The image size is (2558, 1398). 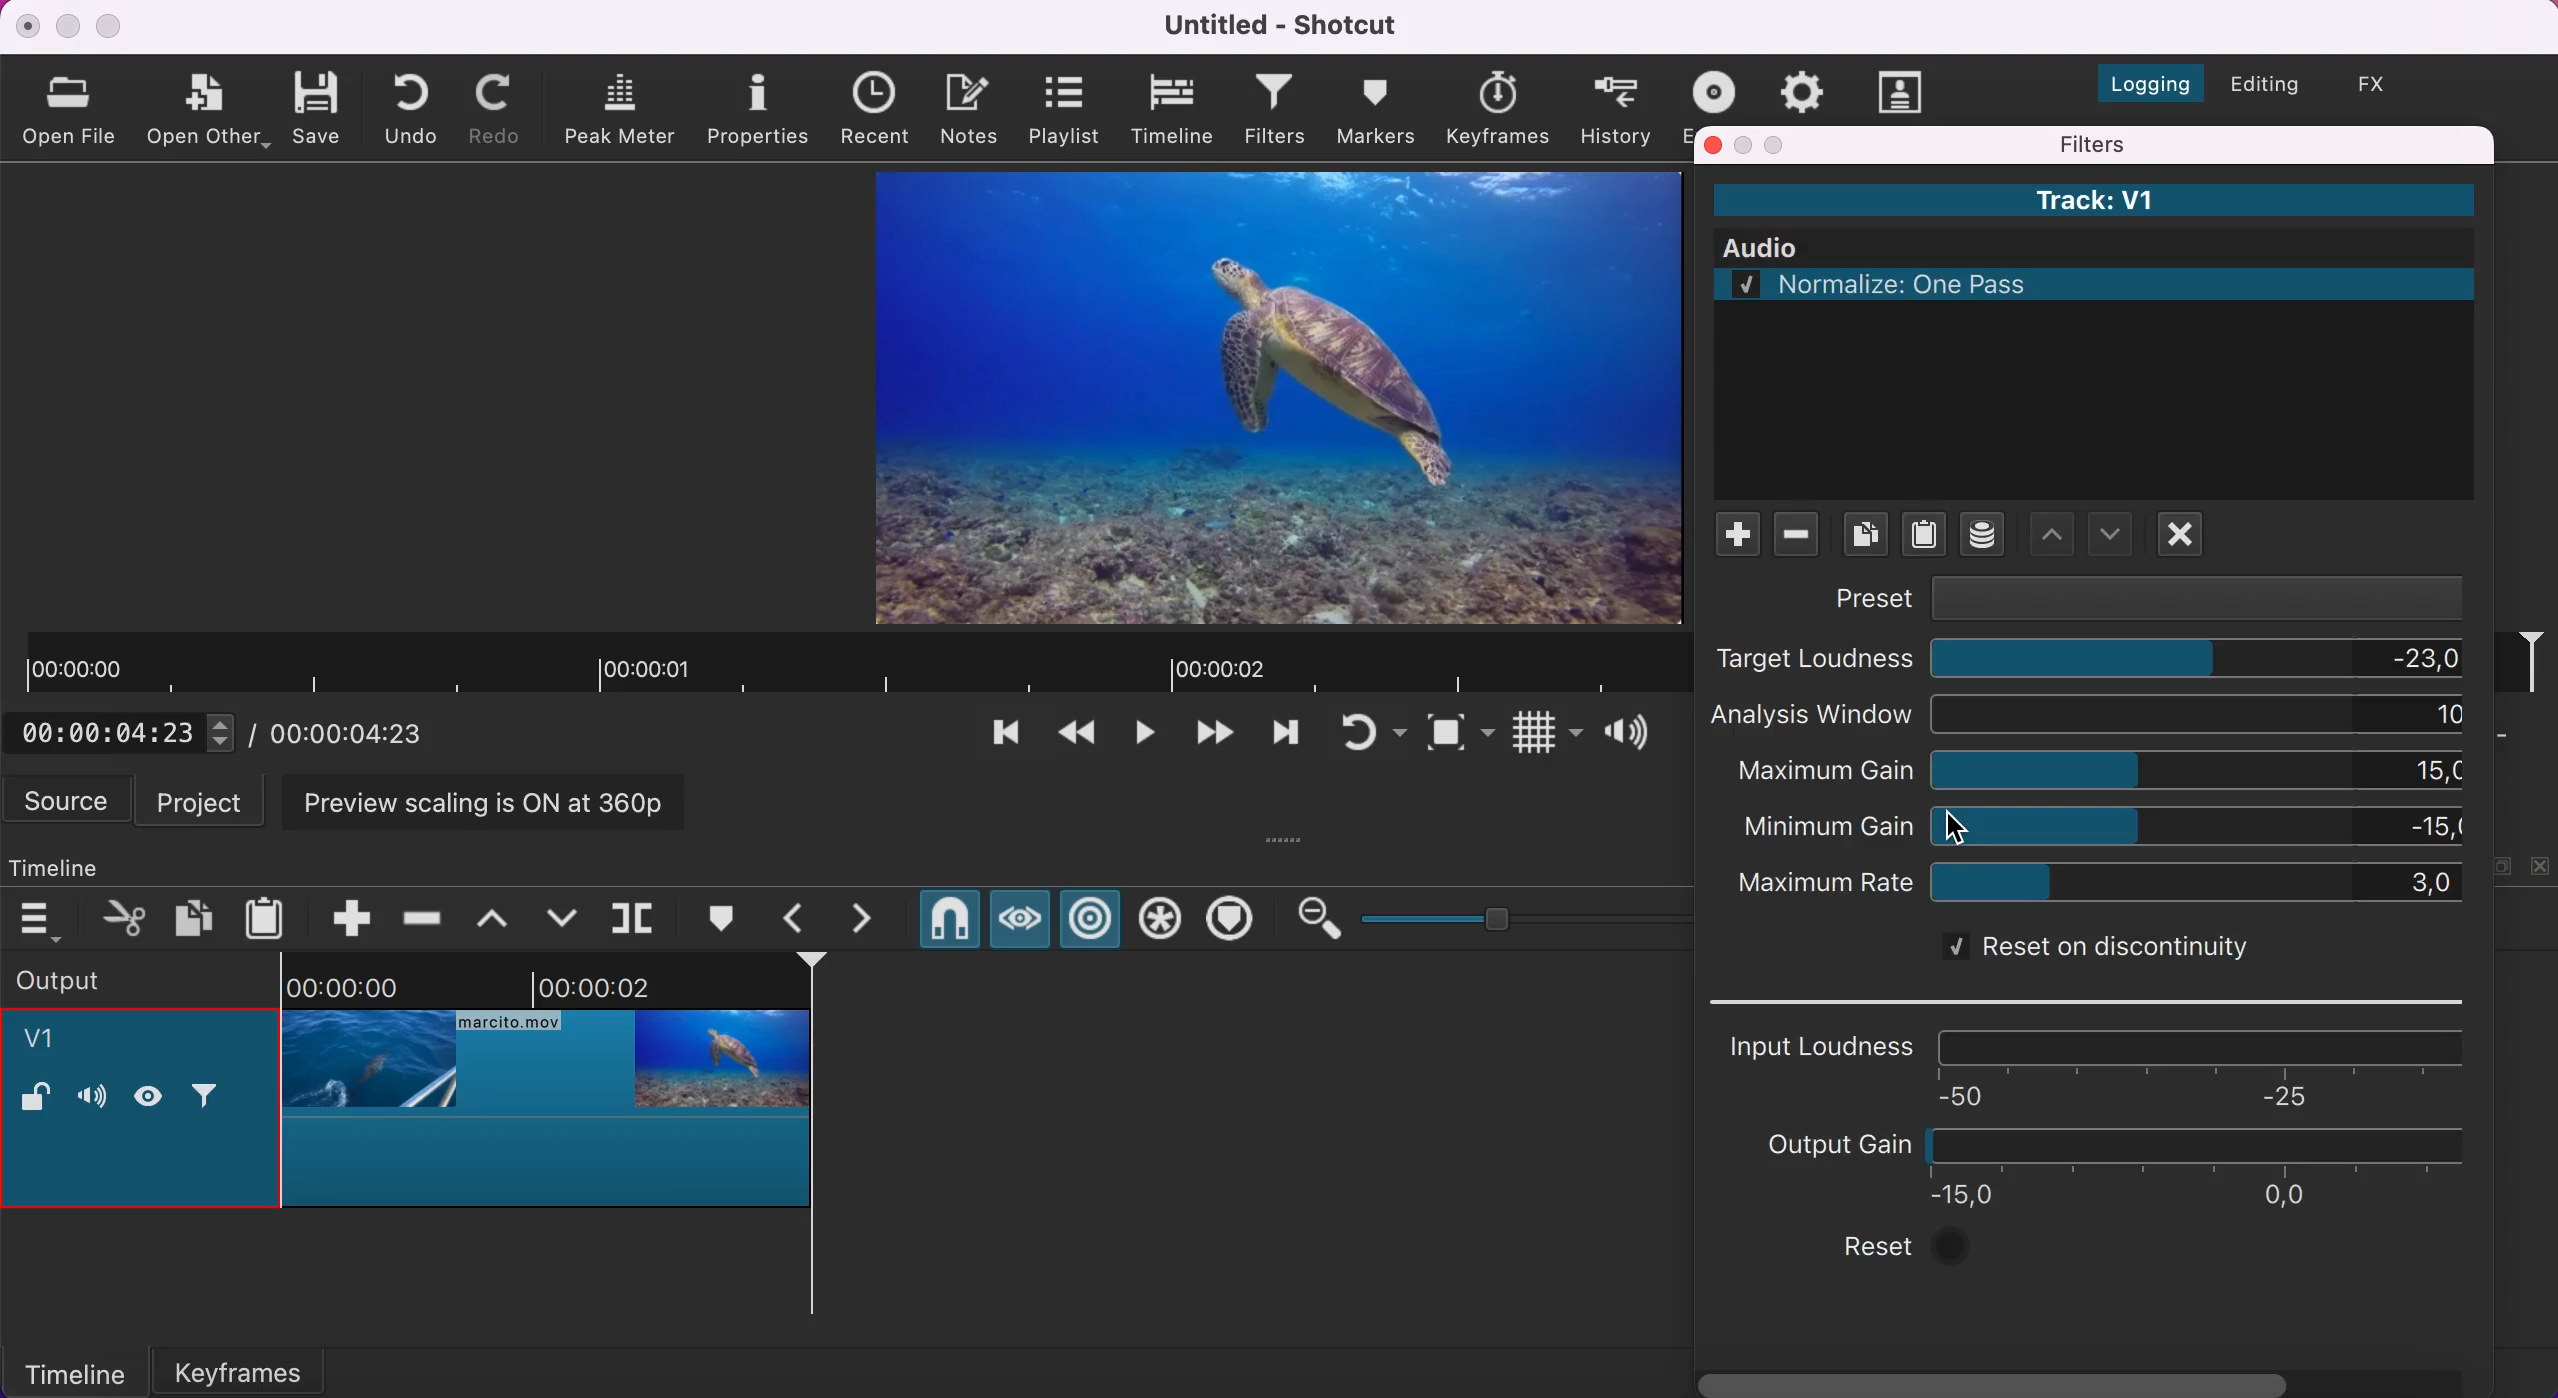 I want to click on switch to the editing layout, so click(x=2262, y=87).